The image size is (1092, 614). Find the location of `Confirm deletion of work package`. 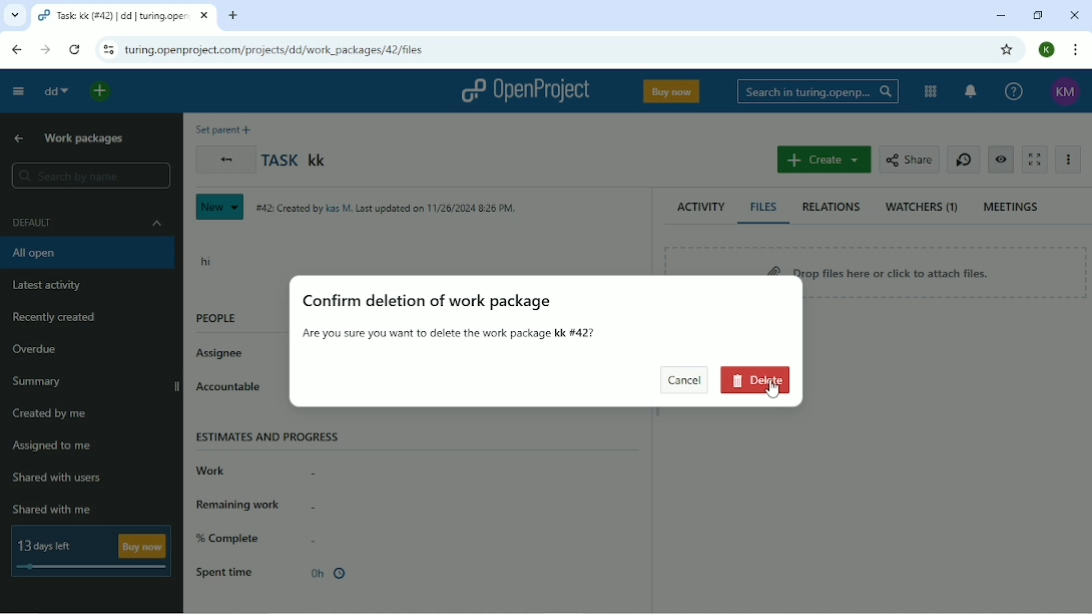

Confirm deletion of work package is located at coordinates (426, 303).